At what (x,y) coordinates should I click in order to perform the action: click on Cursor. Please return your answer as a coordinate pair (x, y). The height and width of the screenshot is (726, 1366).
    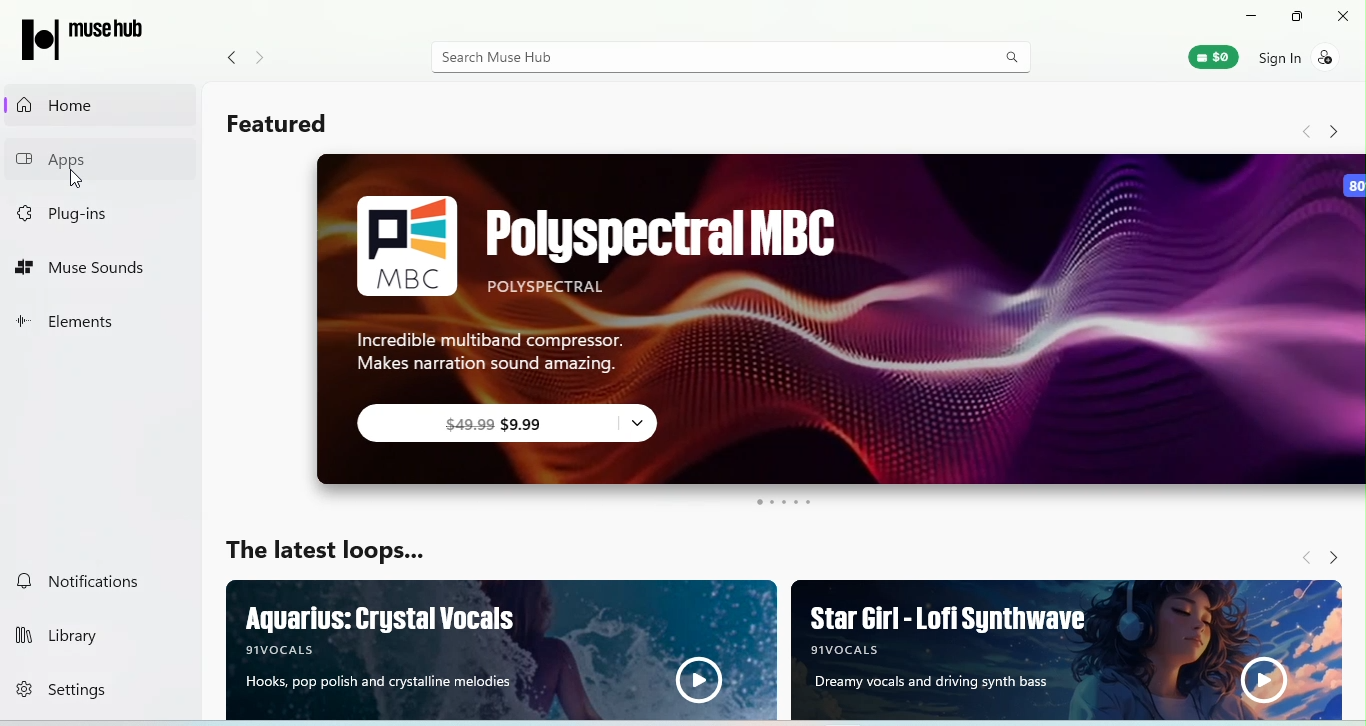
    Looking at the image, I should click on (78, 180).